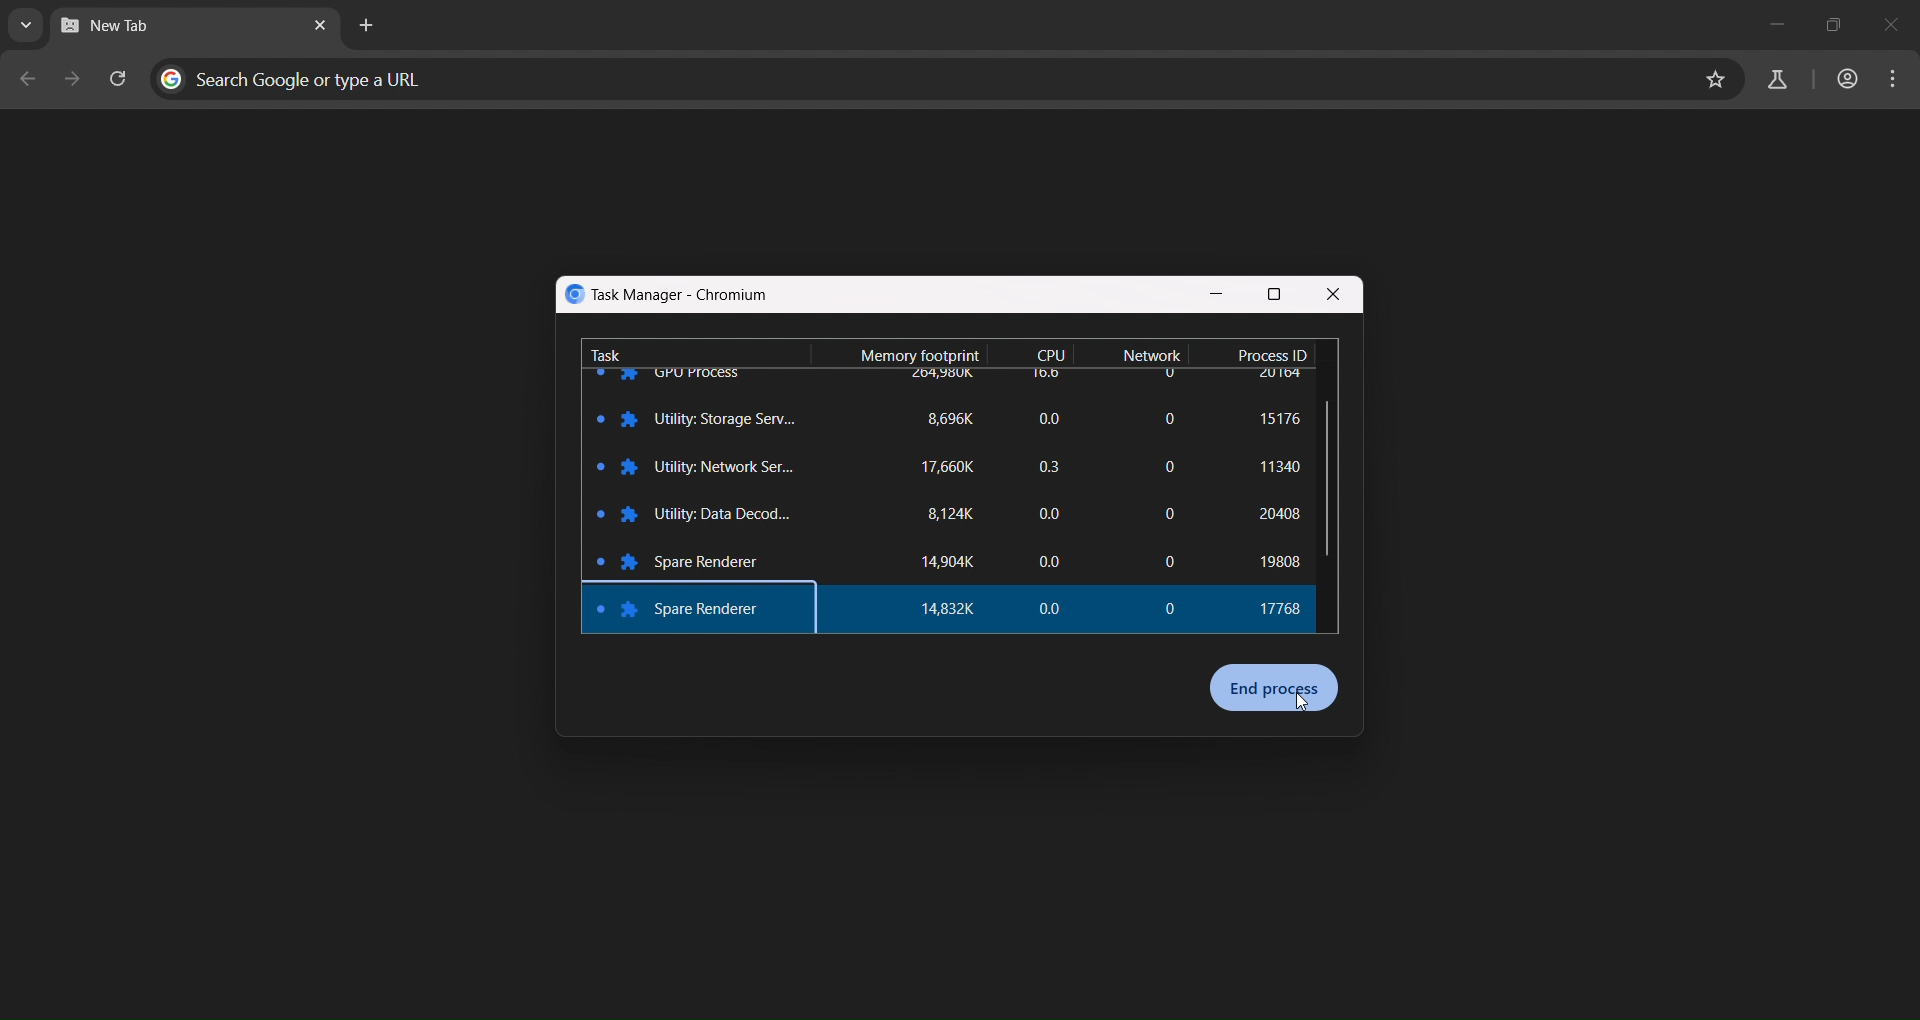  What do you see at coordinates (1173, 602) in the screenshot?
I see `0` at bounding box center [1173, 602].